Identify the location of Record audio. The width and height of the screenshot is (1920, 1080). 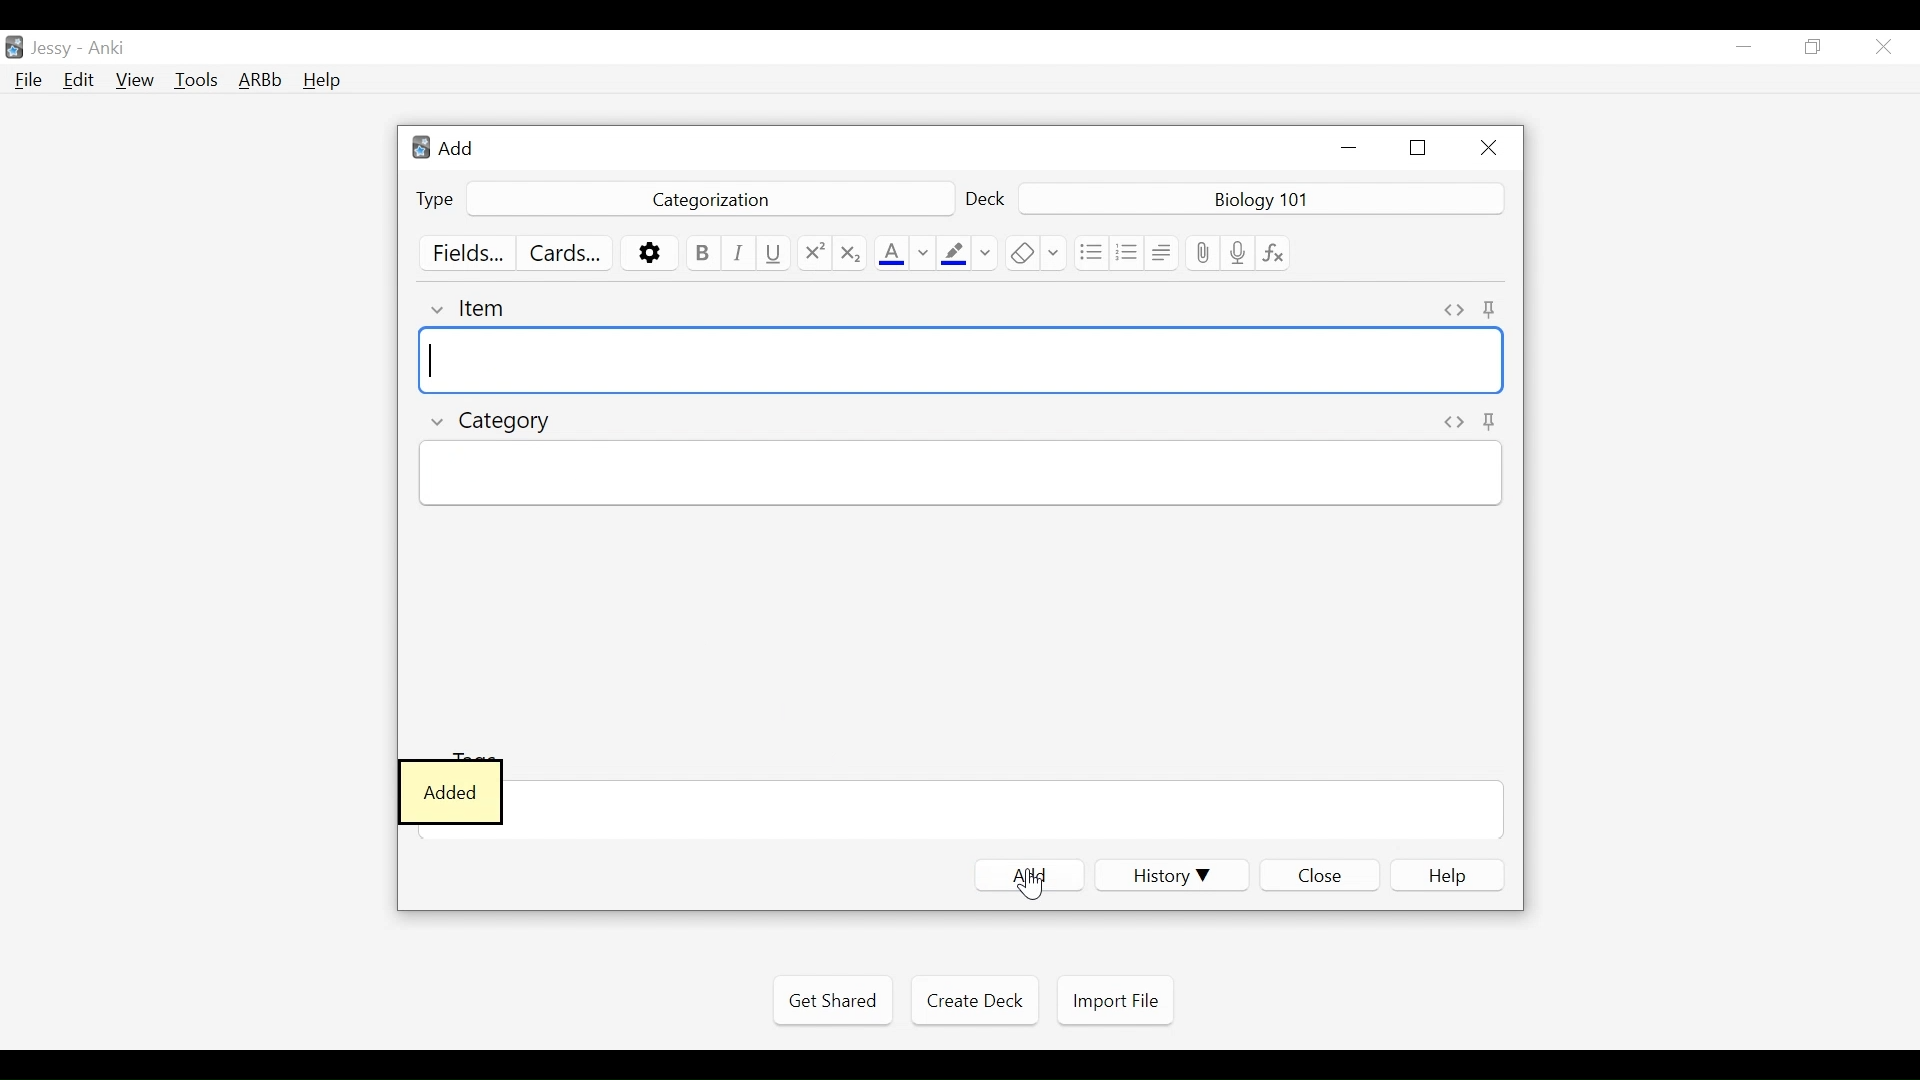
(1238, 252).